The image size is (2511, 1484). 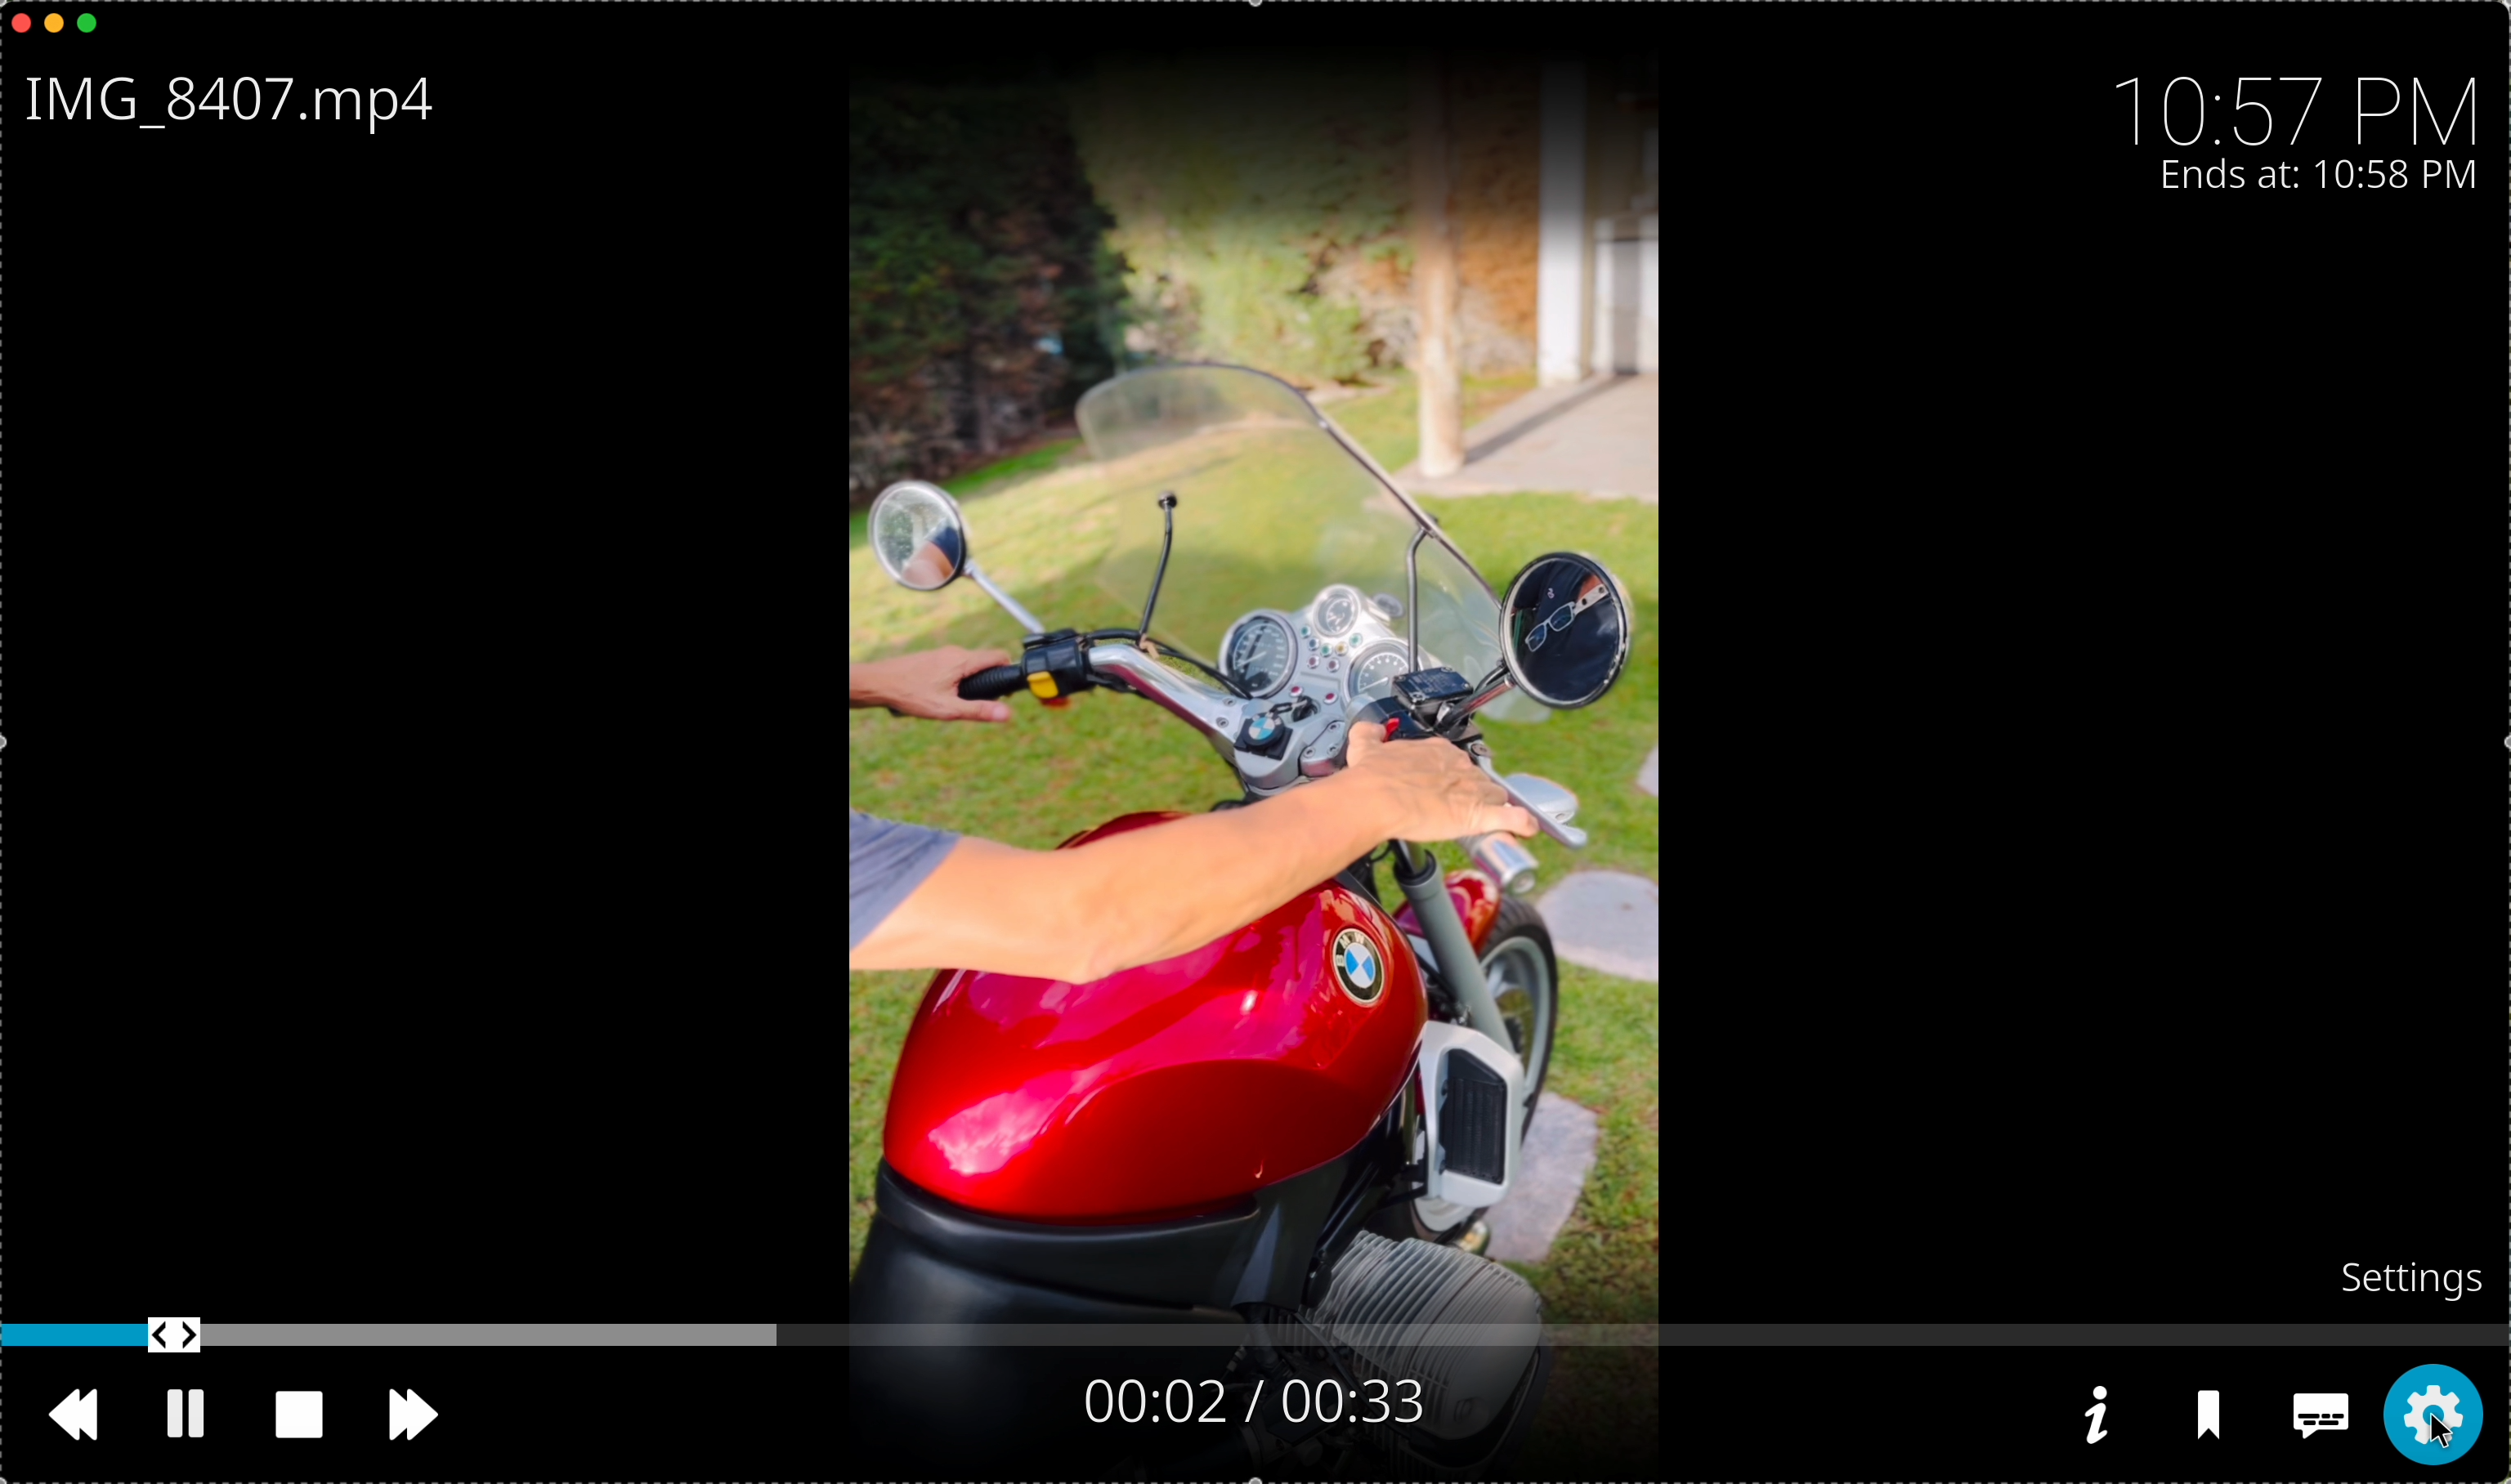 I want to click on ends at 10:58 PM, so click(x=2319, y=179).